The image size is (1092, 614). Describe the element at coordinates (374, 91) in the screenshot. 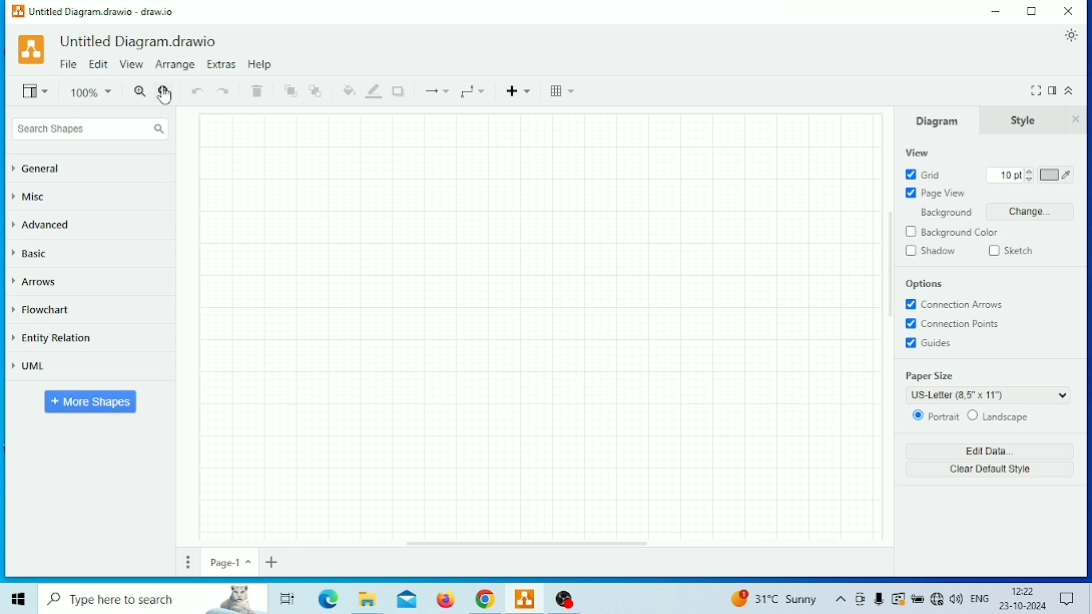

I see `Line Color` at that location.